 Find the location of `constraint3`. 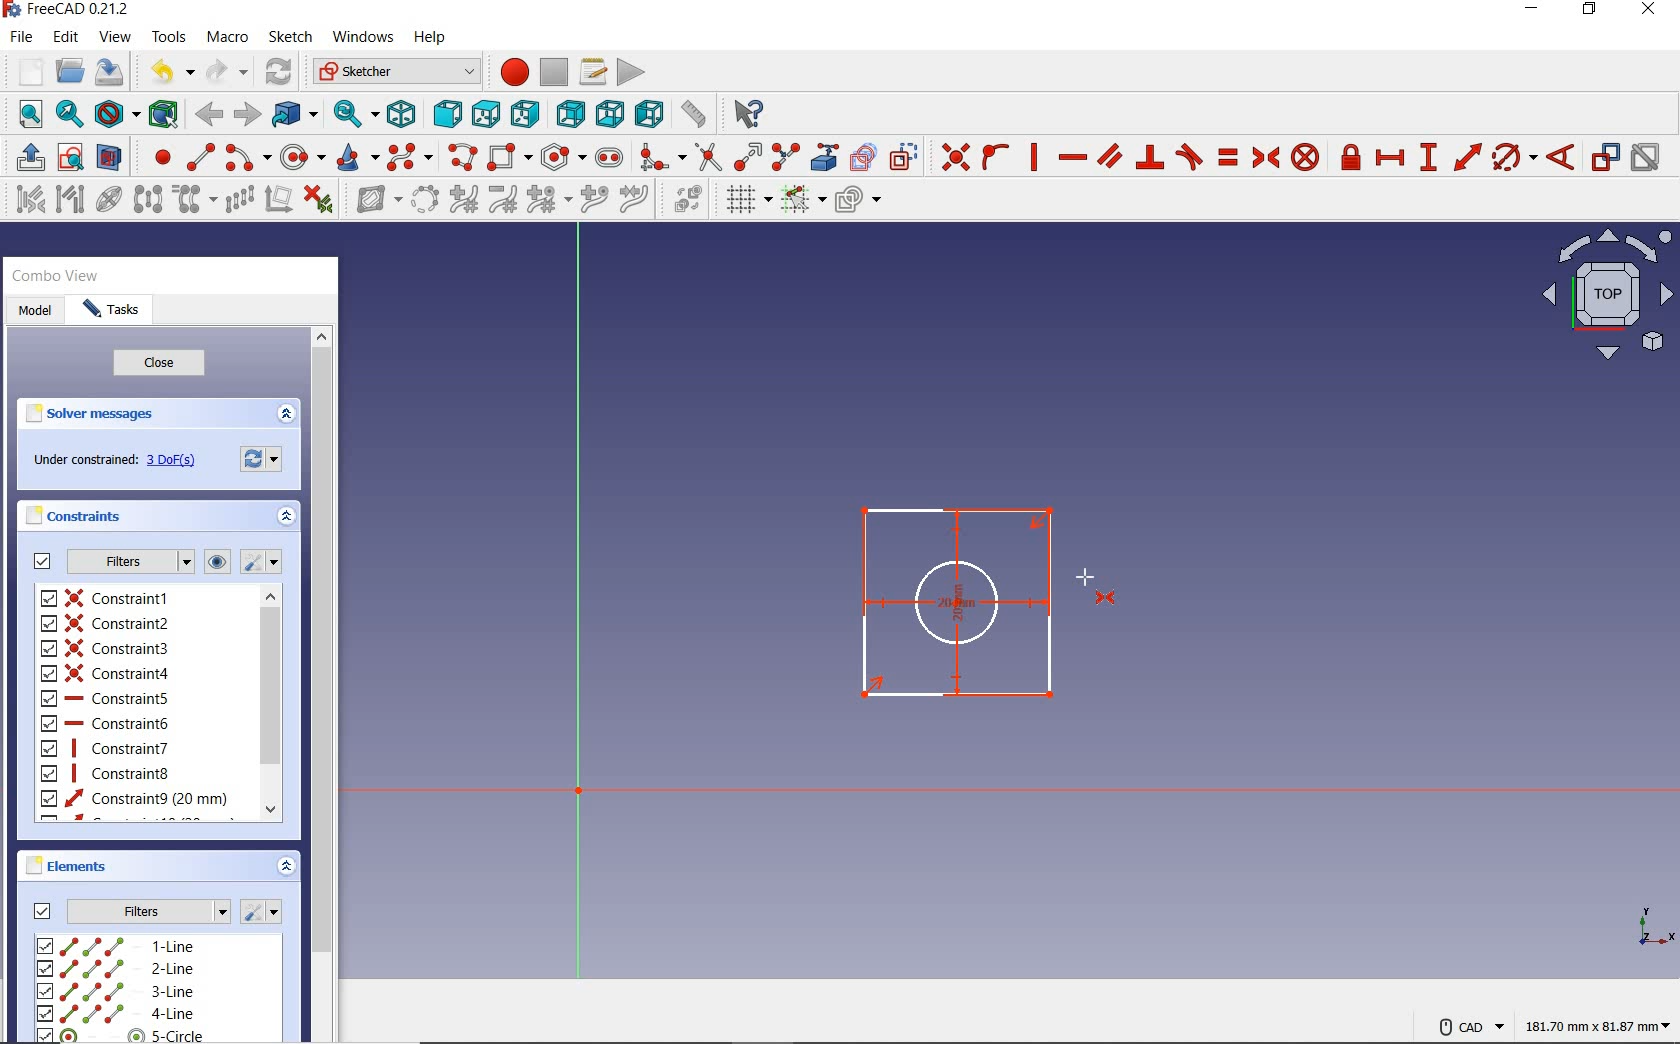

constraint3 is located at coordinates (106, 648).